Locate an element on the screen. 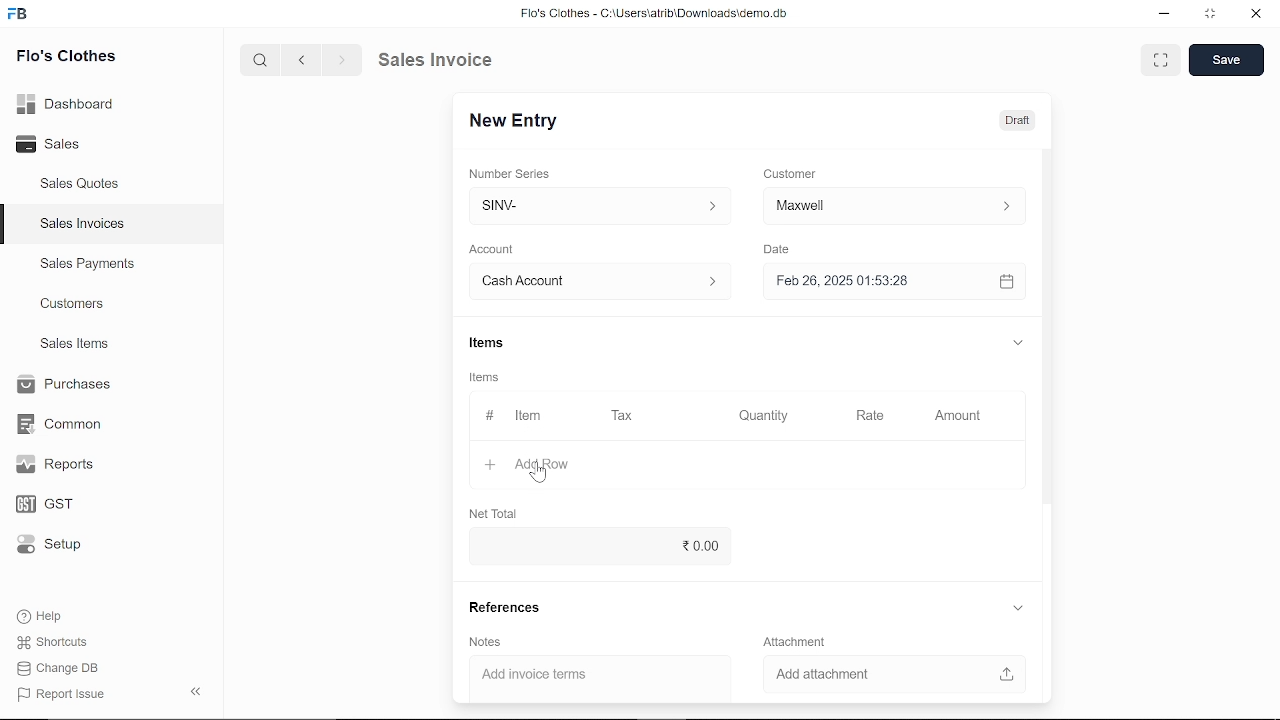 The height and width of the screenshot is (720, 1280). SINV-  is located at coordinates (595, 206).